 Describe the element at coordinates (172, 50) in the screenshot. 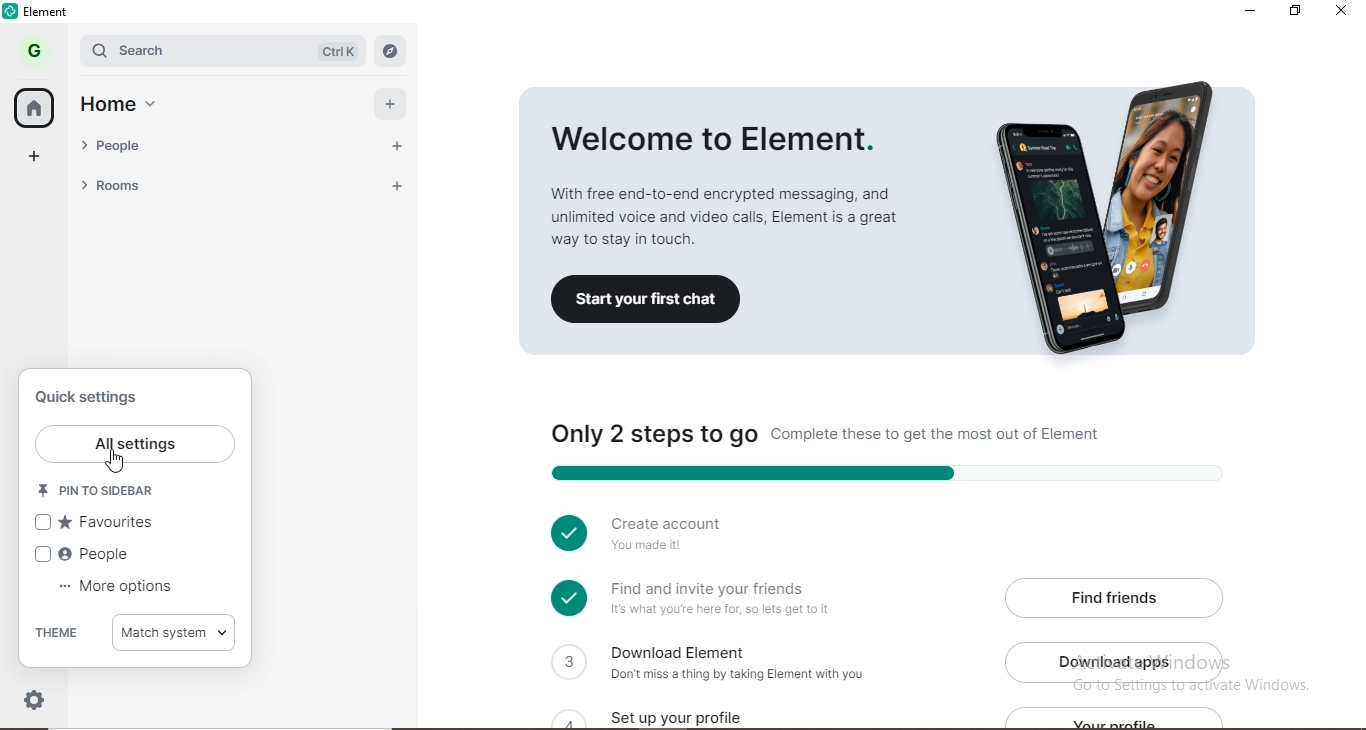

I see `search bar` at that location.